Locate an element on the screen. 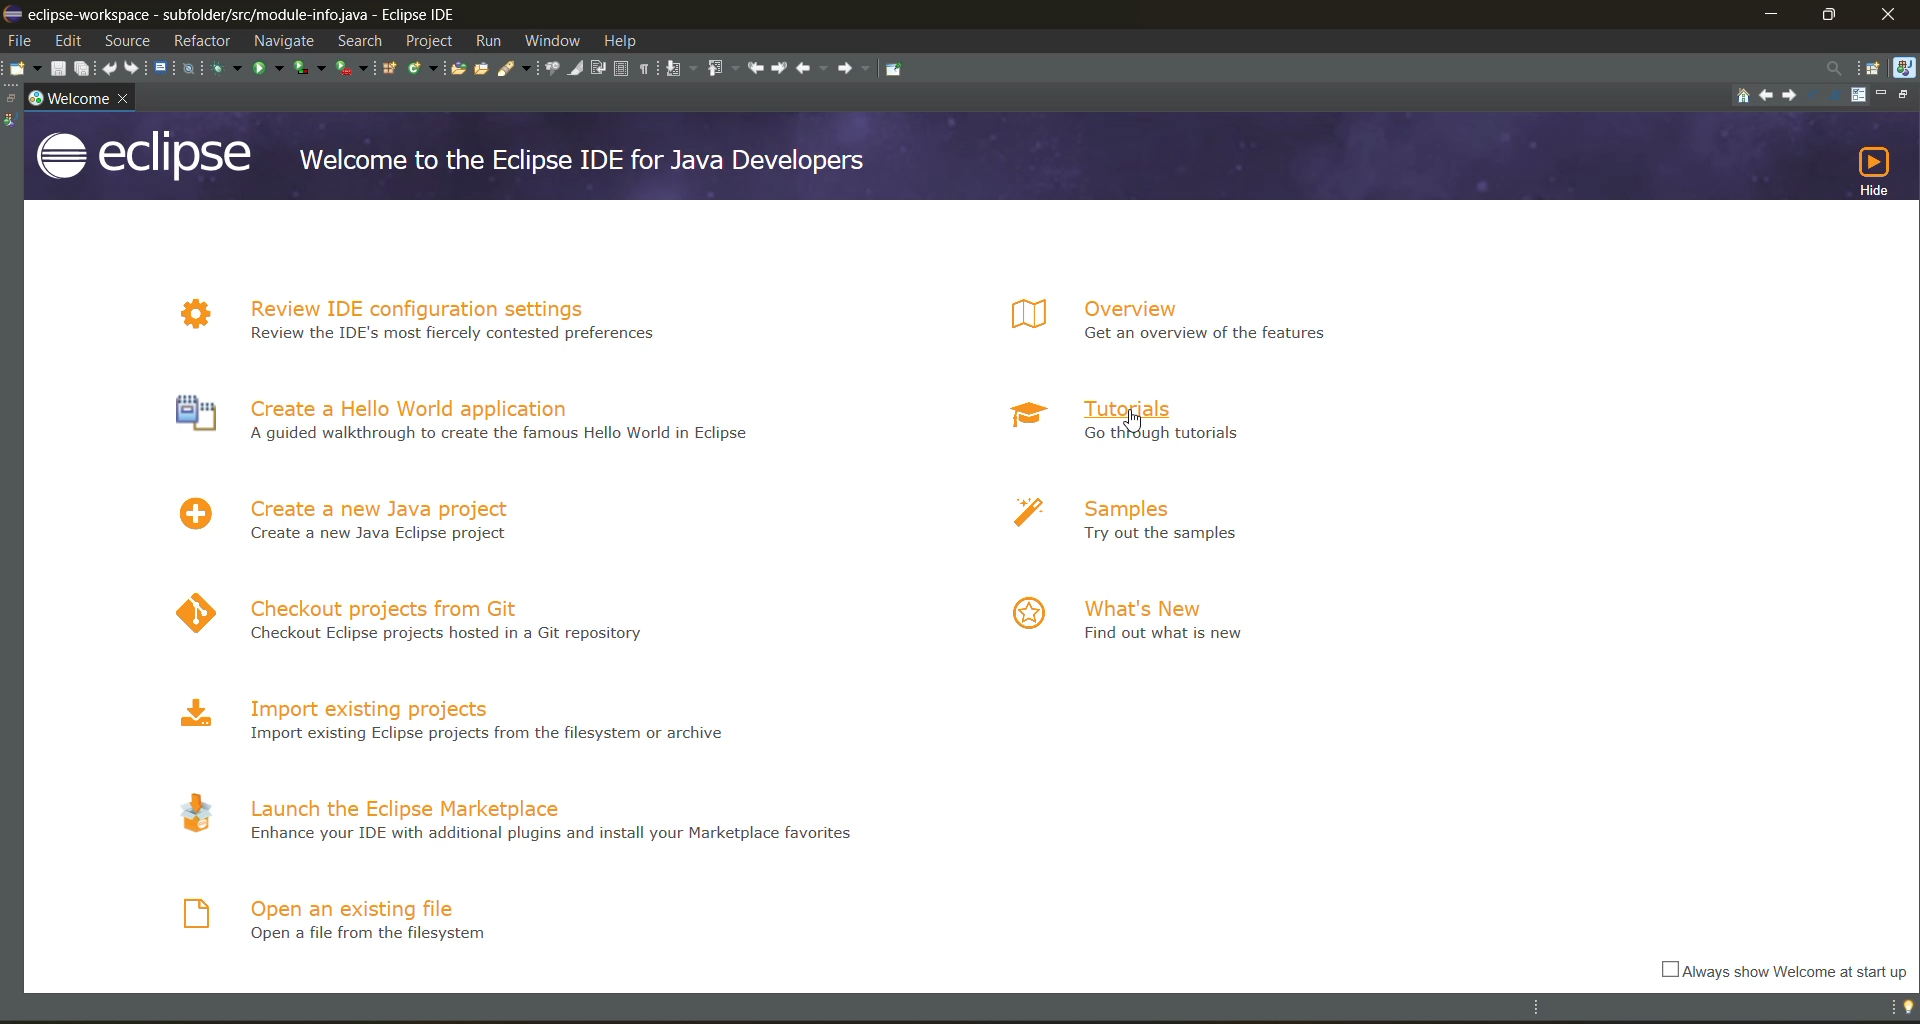  reduce is located at coordinates (1816, 95).